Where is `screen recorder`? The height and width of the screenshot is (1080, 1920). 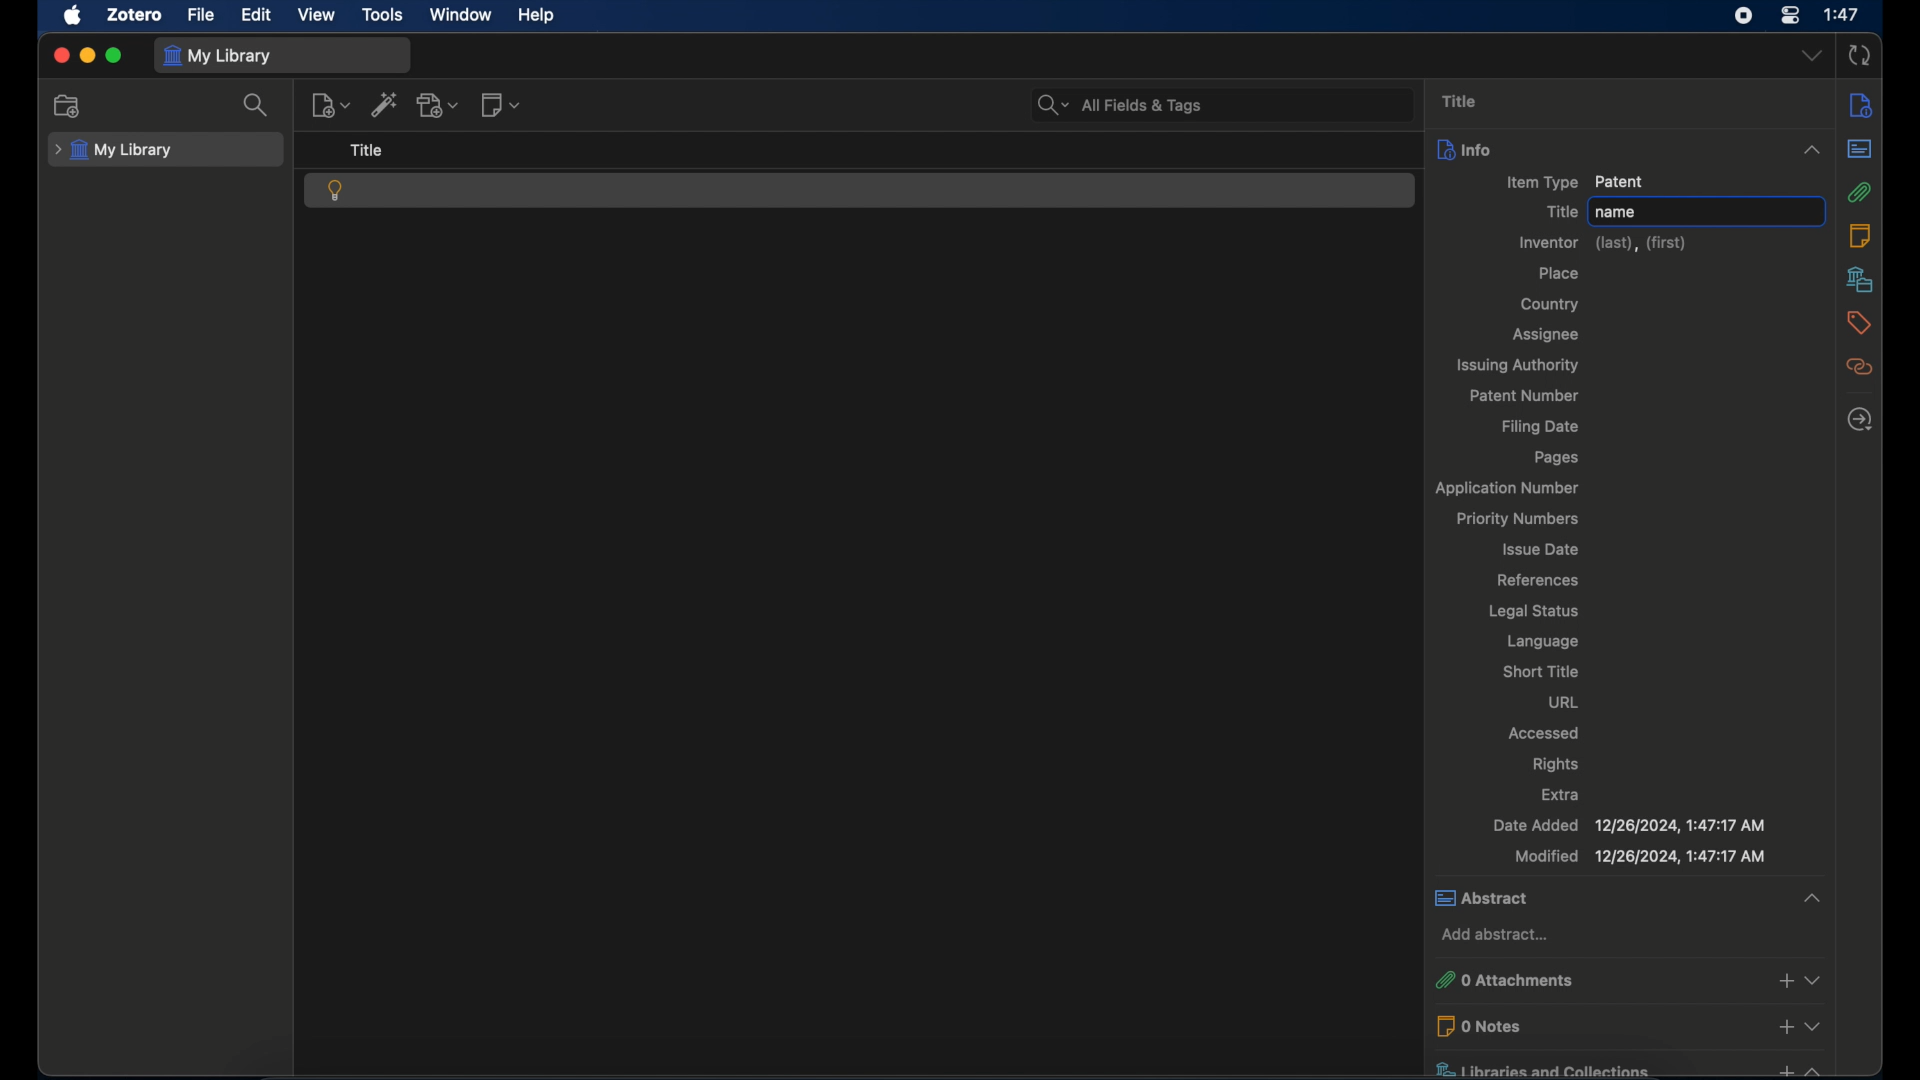 screen recorder is located at coordinates (1744, 15).